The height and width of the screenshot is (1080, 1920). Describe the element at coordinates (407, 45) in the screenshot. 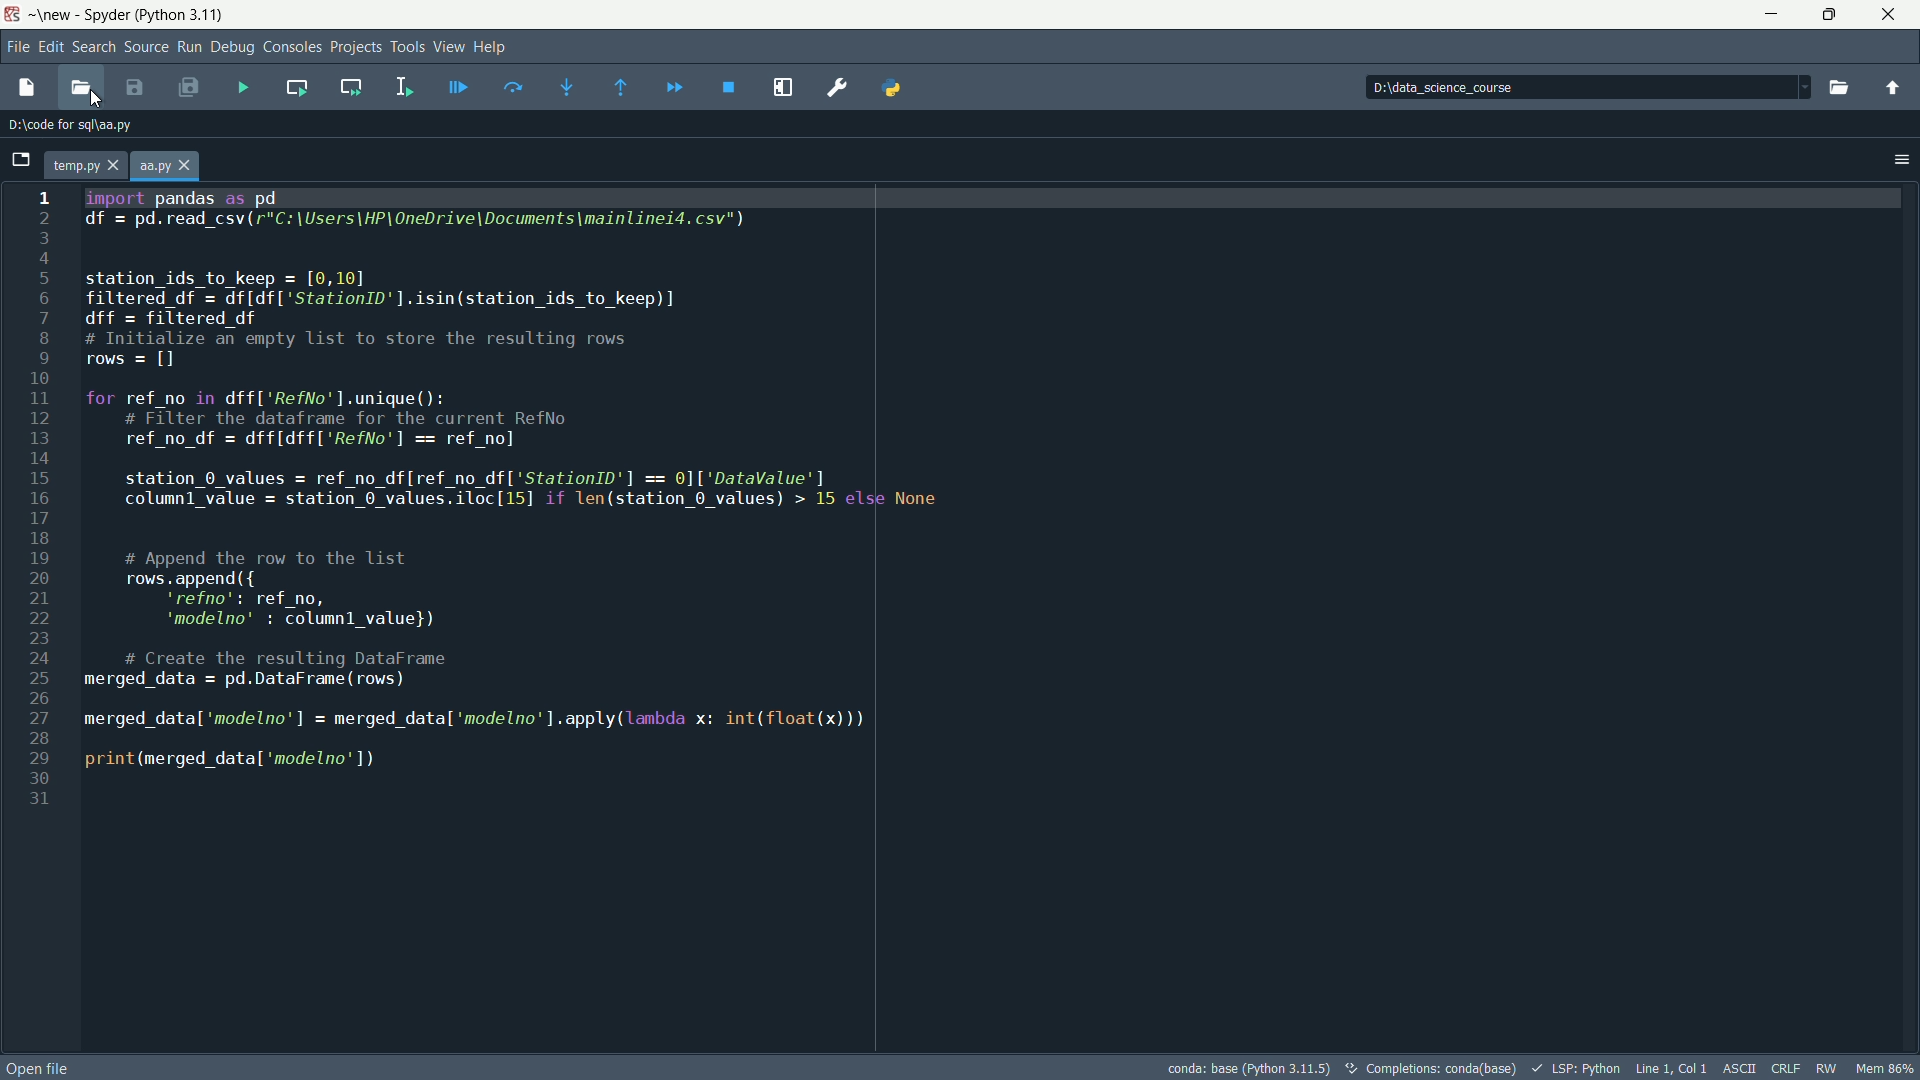

I see `Tools menu` at that location.